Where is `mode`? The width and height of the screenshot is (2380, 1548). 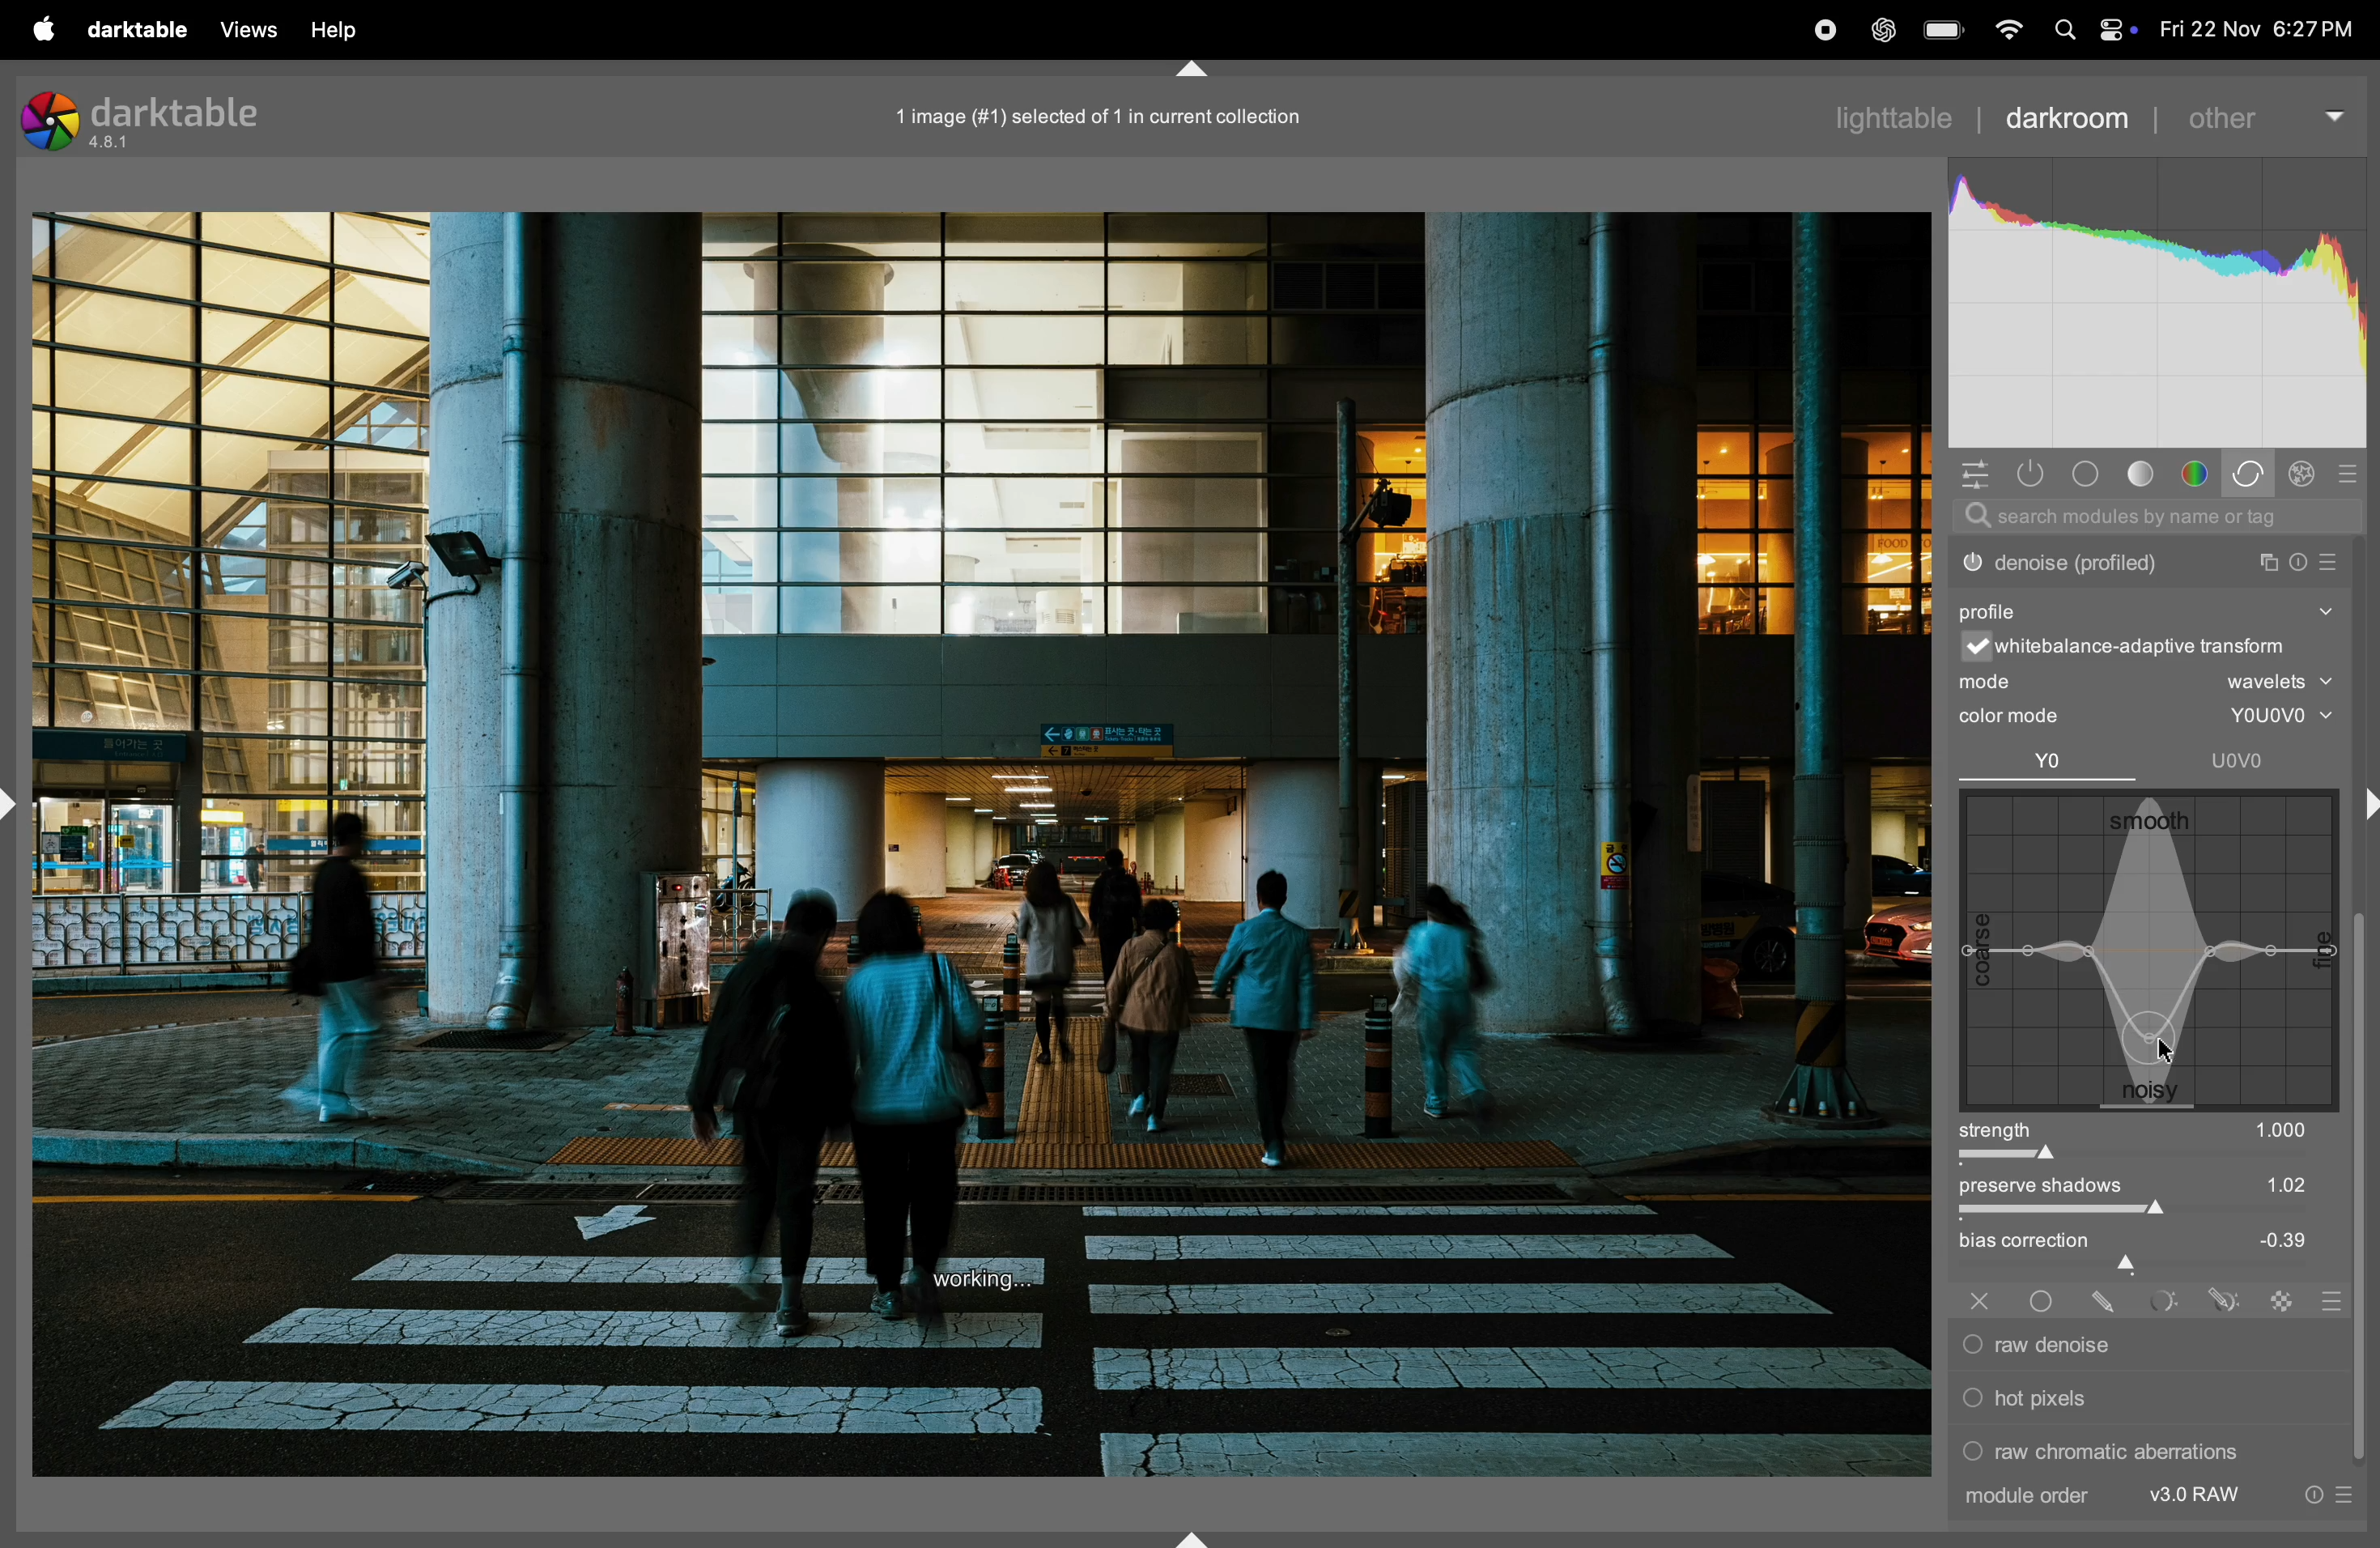
mode is located at coordinates (1991, 682).